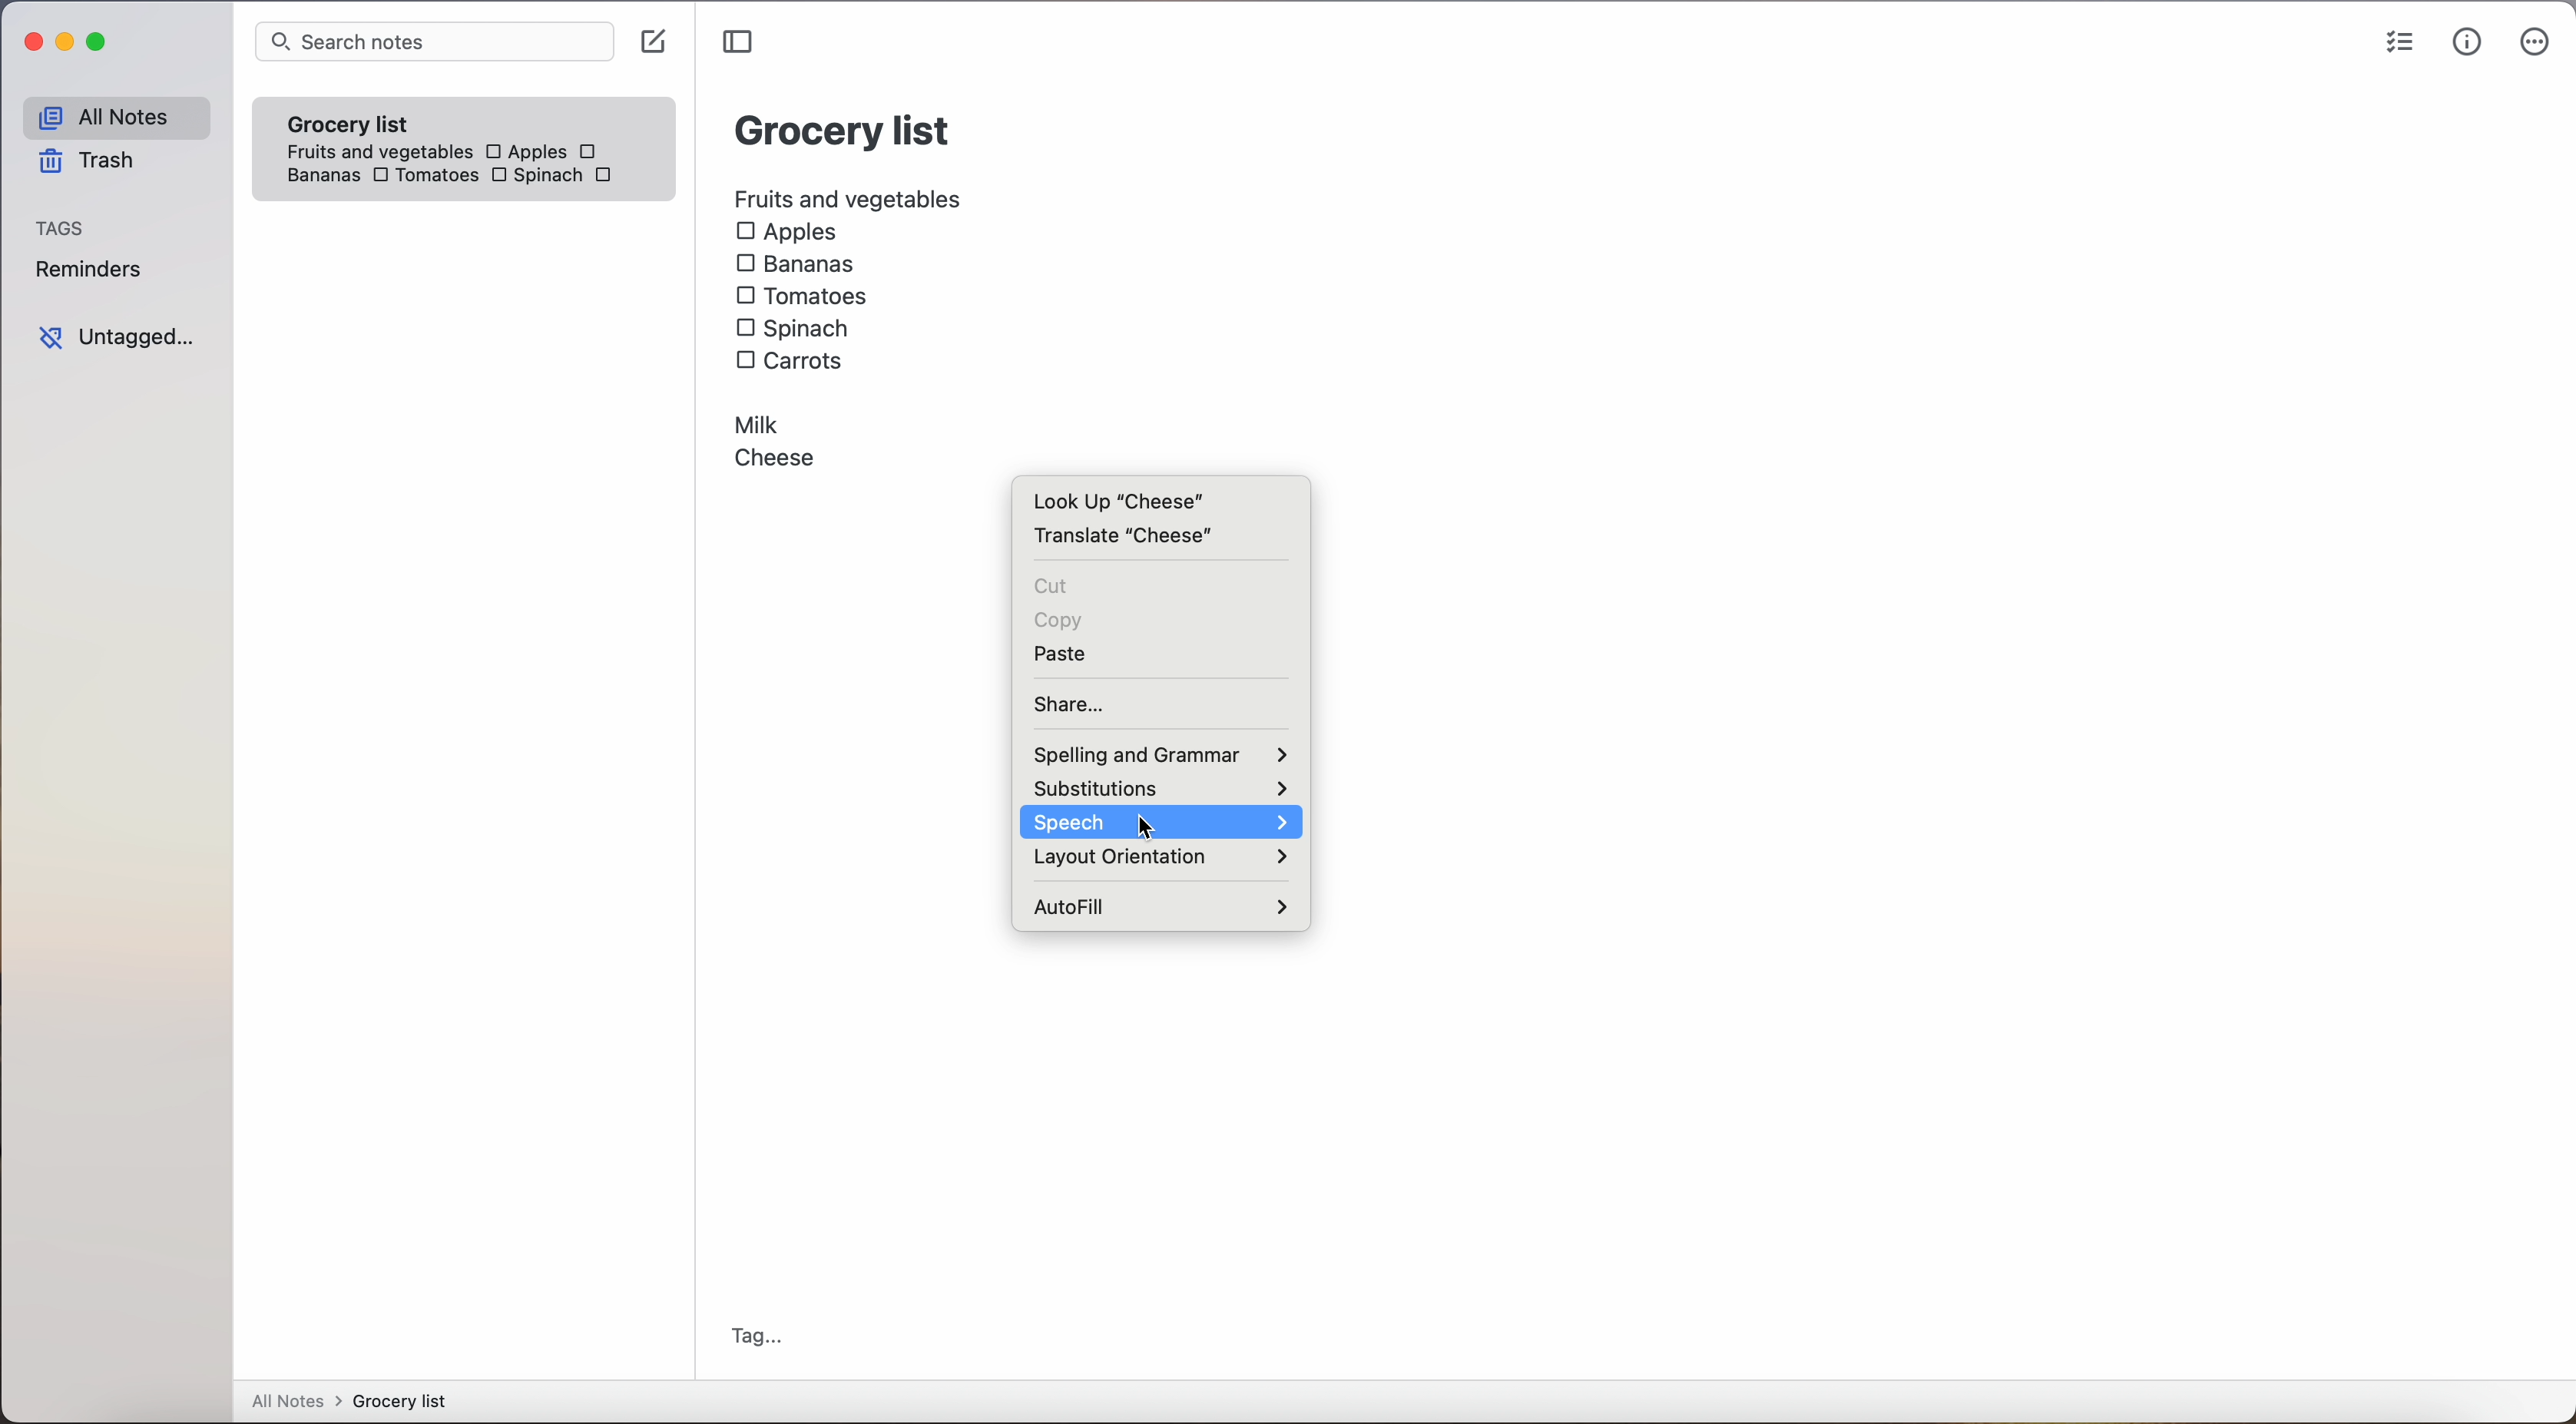 This screenshot has width=2576, height=1424. I want to click on layout orientation, so click(1162, 859).